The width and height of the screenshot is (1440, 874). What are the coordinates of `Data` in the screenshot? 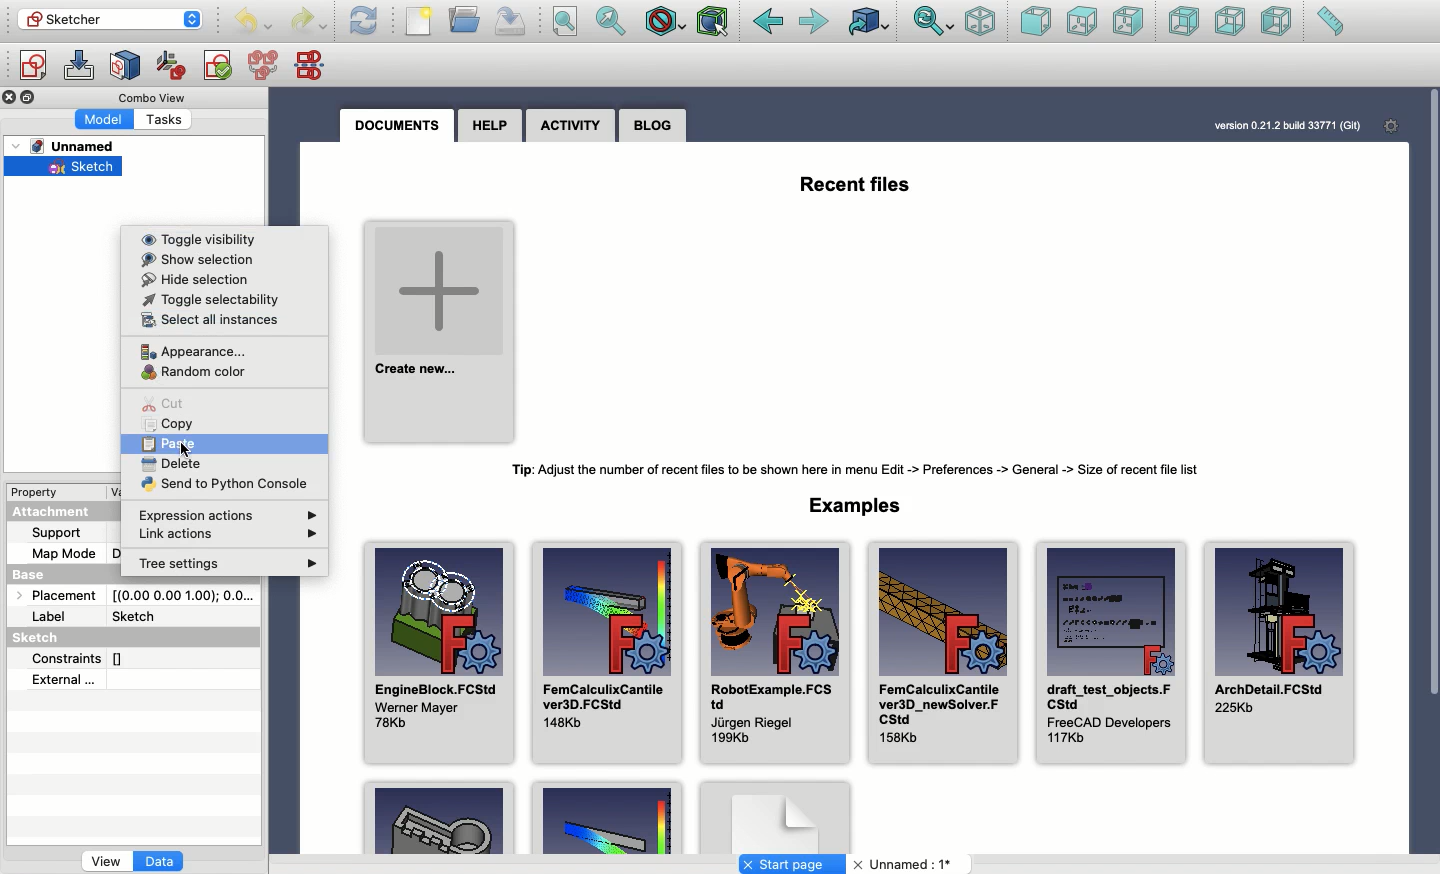 It's located at (161, 863).